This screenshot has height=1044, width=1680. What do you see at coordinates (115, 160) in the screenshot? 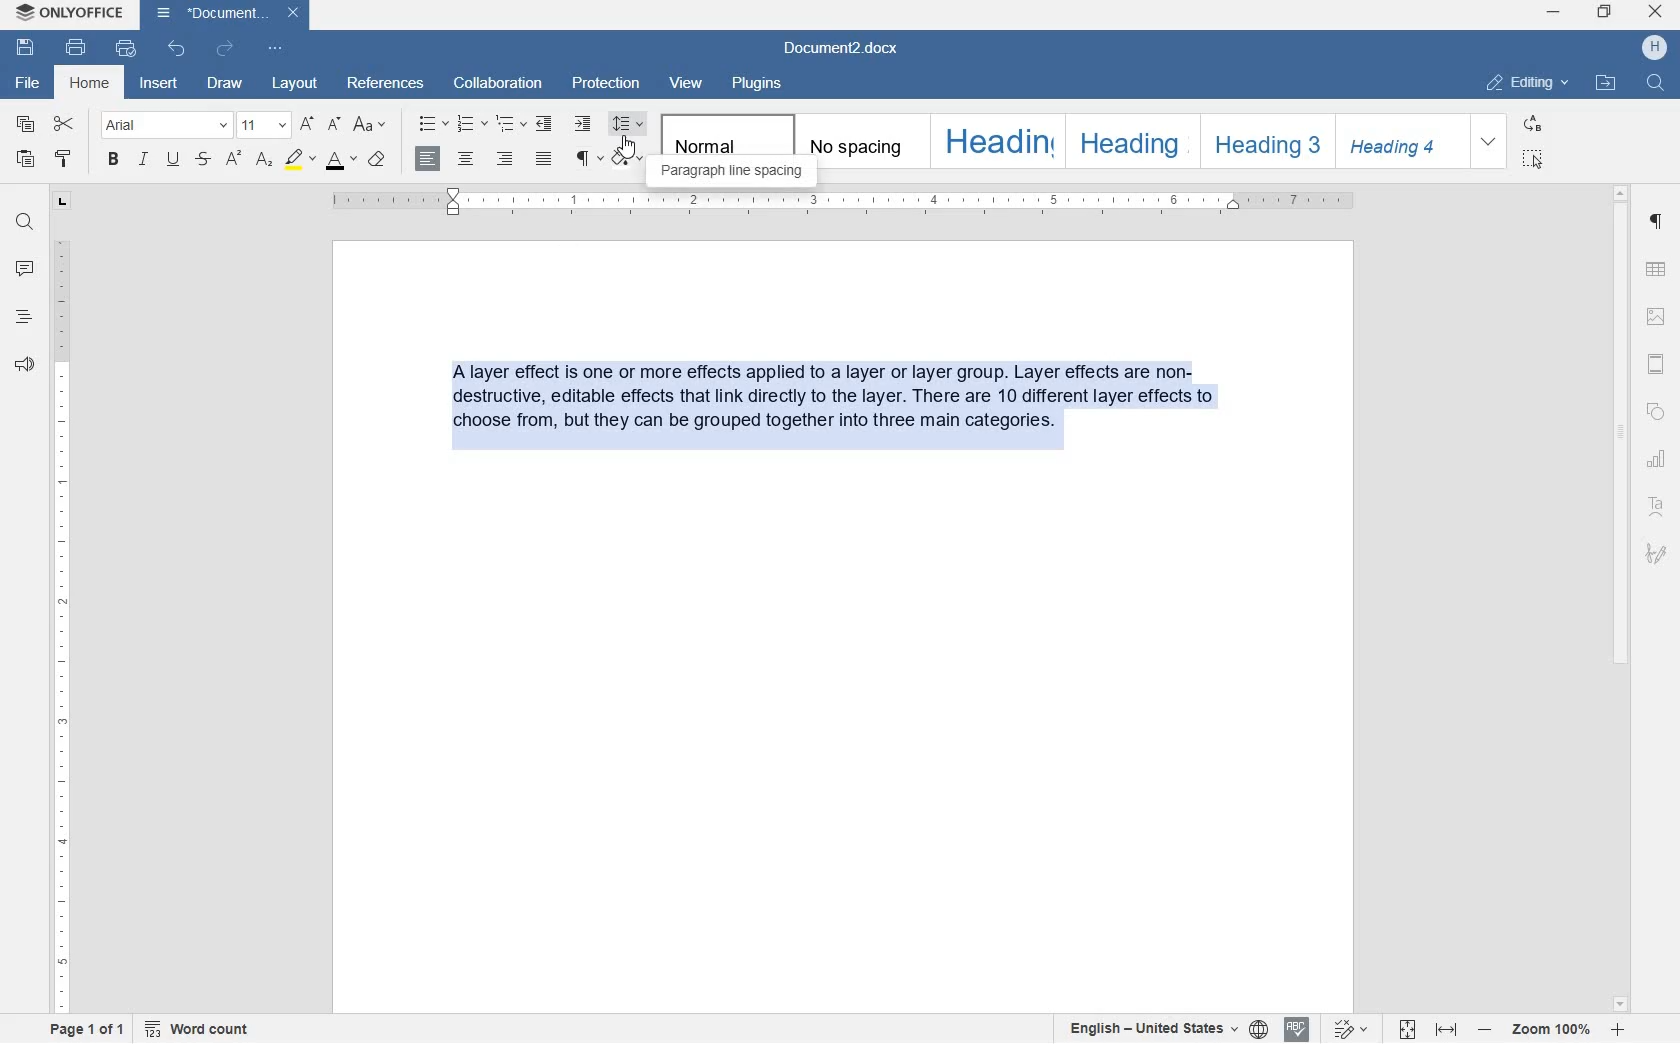
I see `bold` at bounding box center [115, 160].